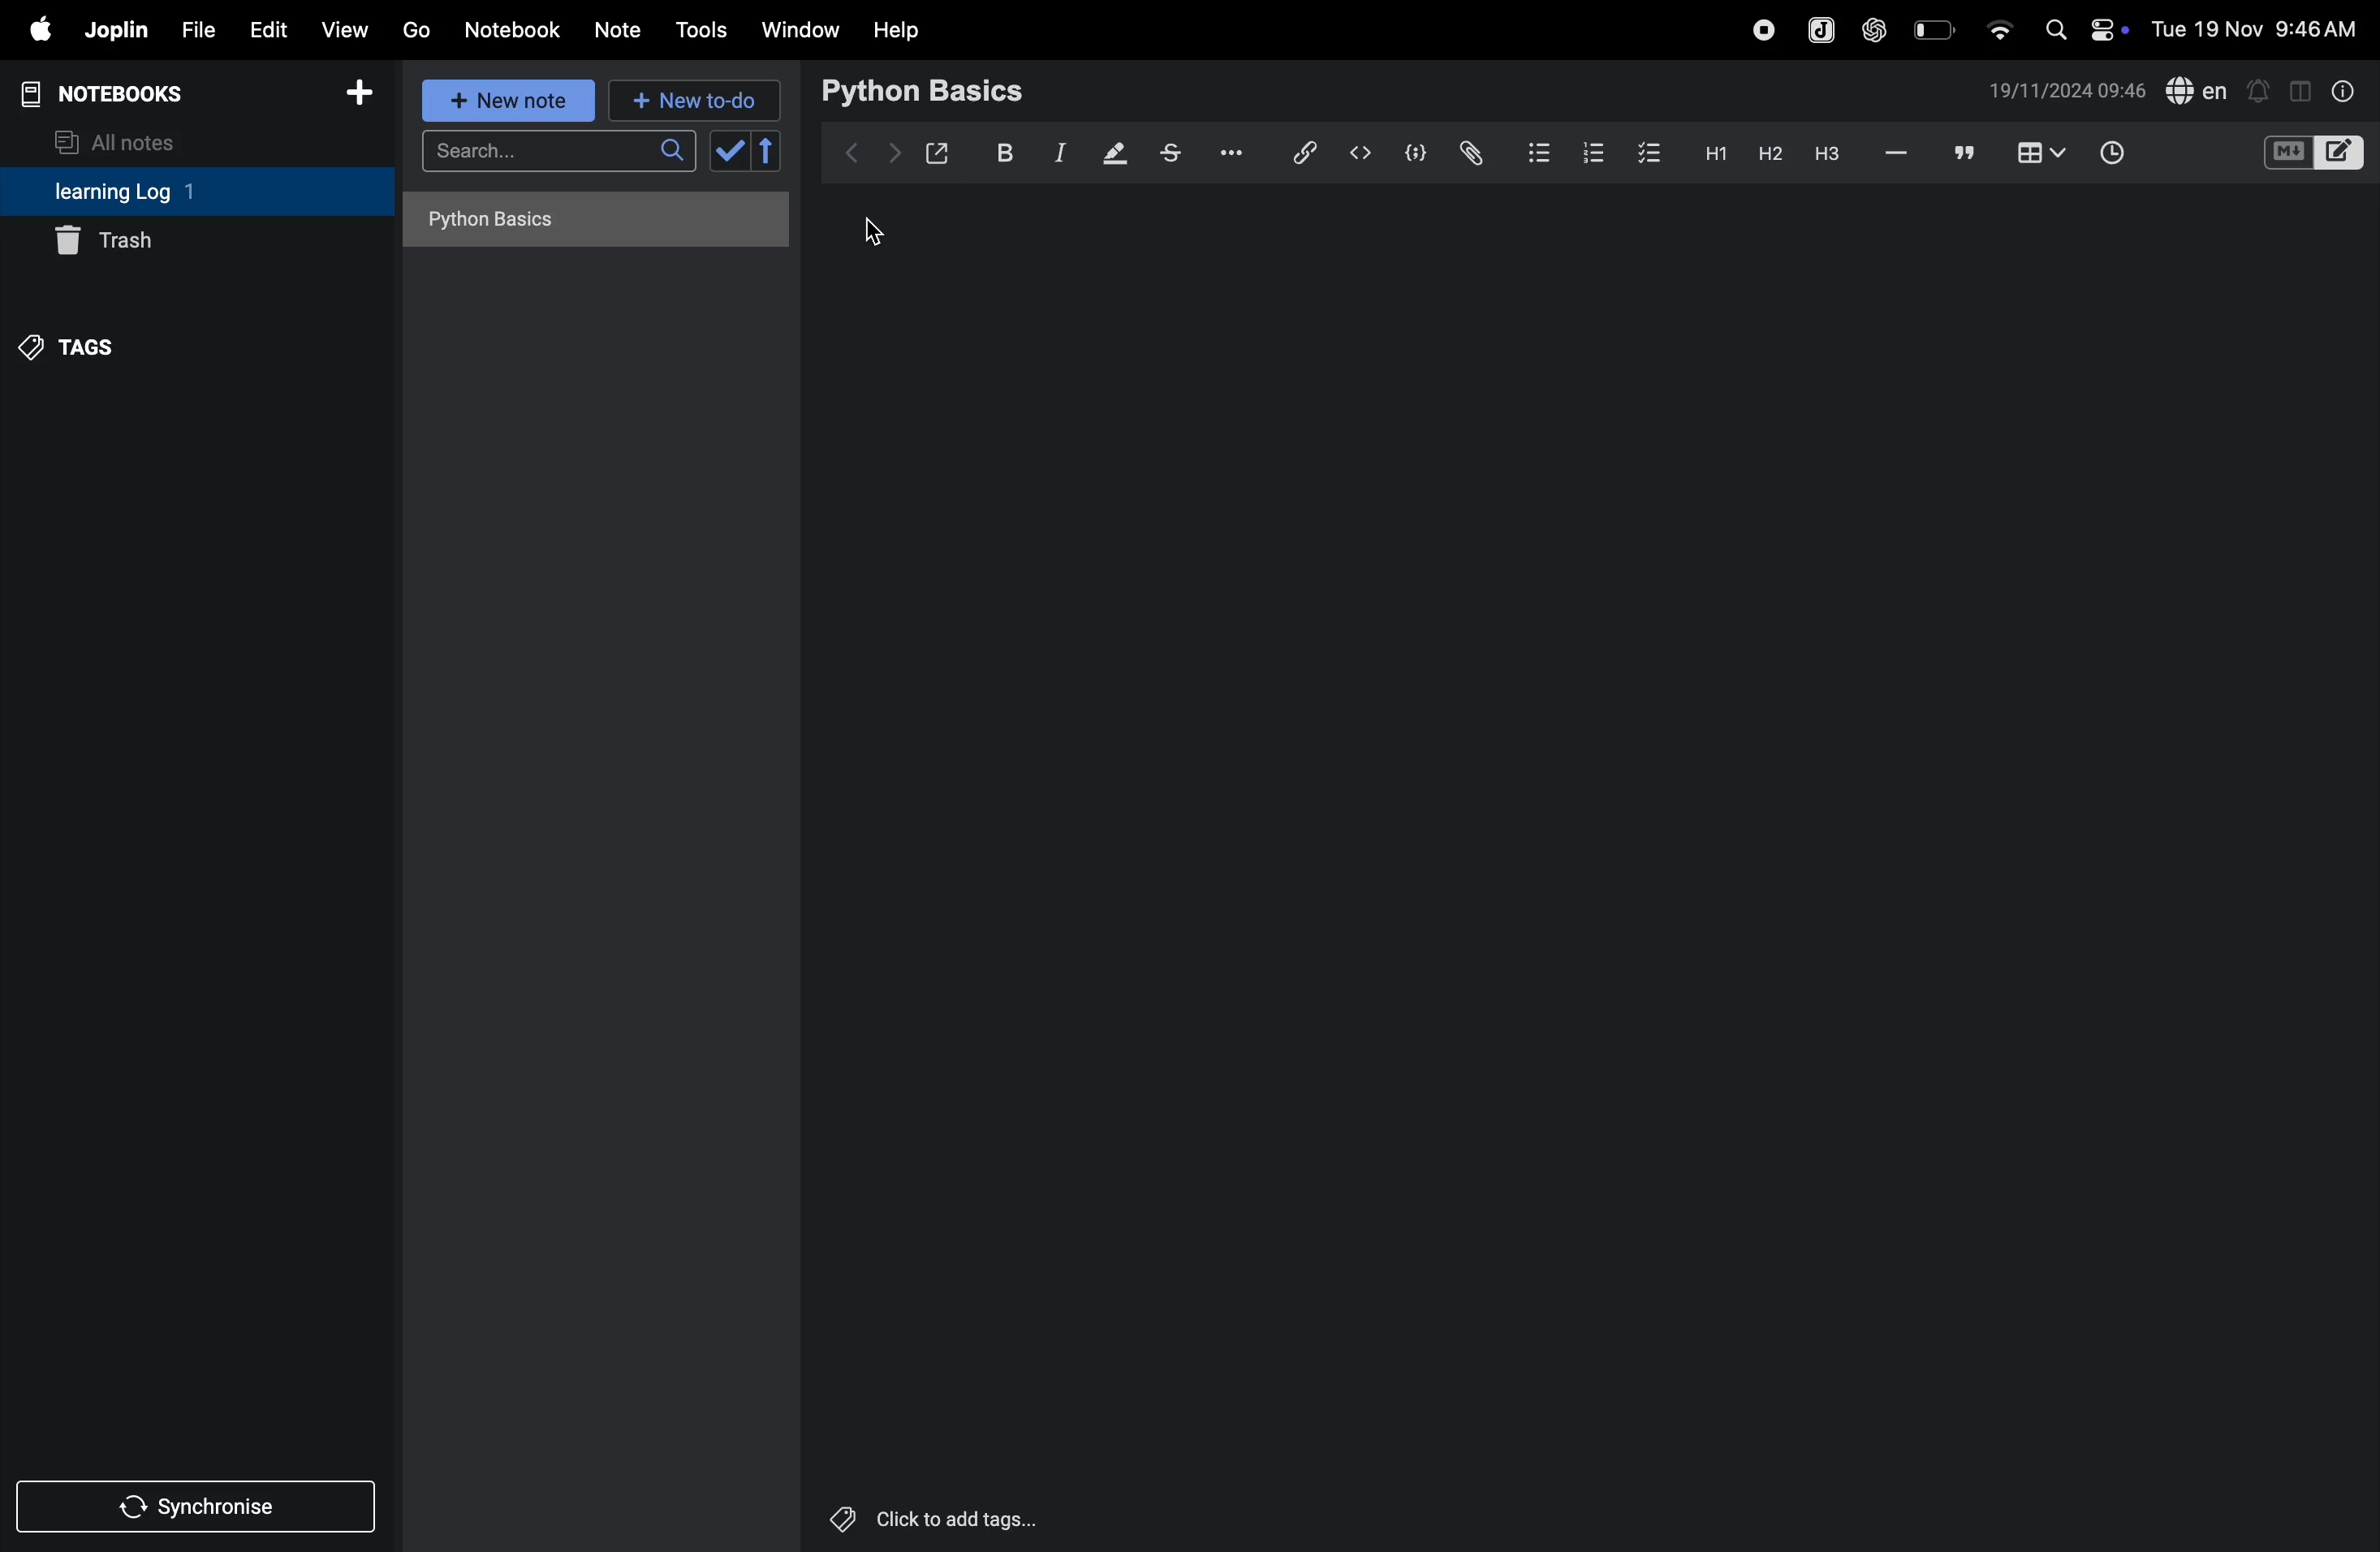 The width and height of the screenshot is (2380, 1552). What do you see at coordinates (853, 150) in the screenshot?
I see `backward` at bounding box center [853, 150].